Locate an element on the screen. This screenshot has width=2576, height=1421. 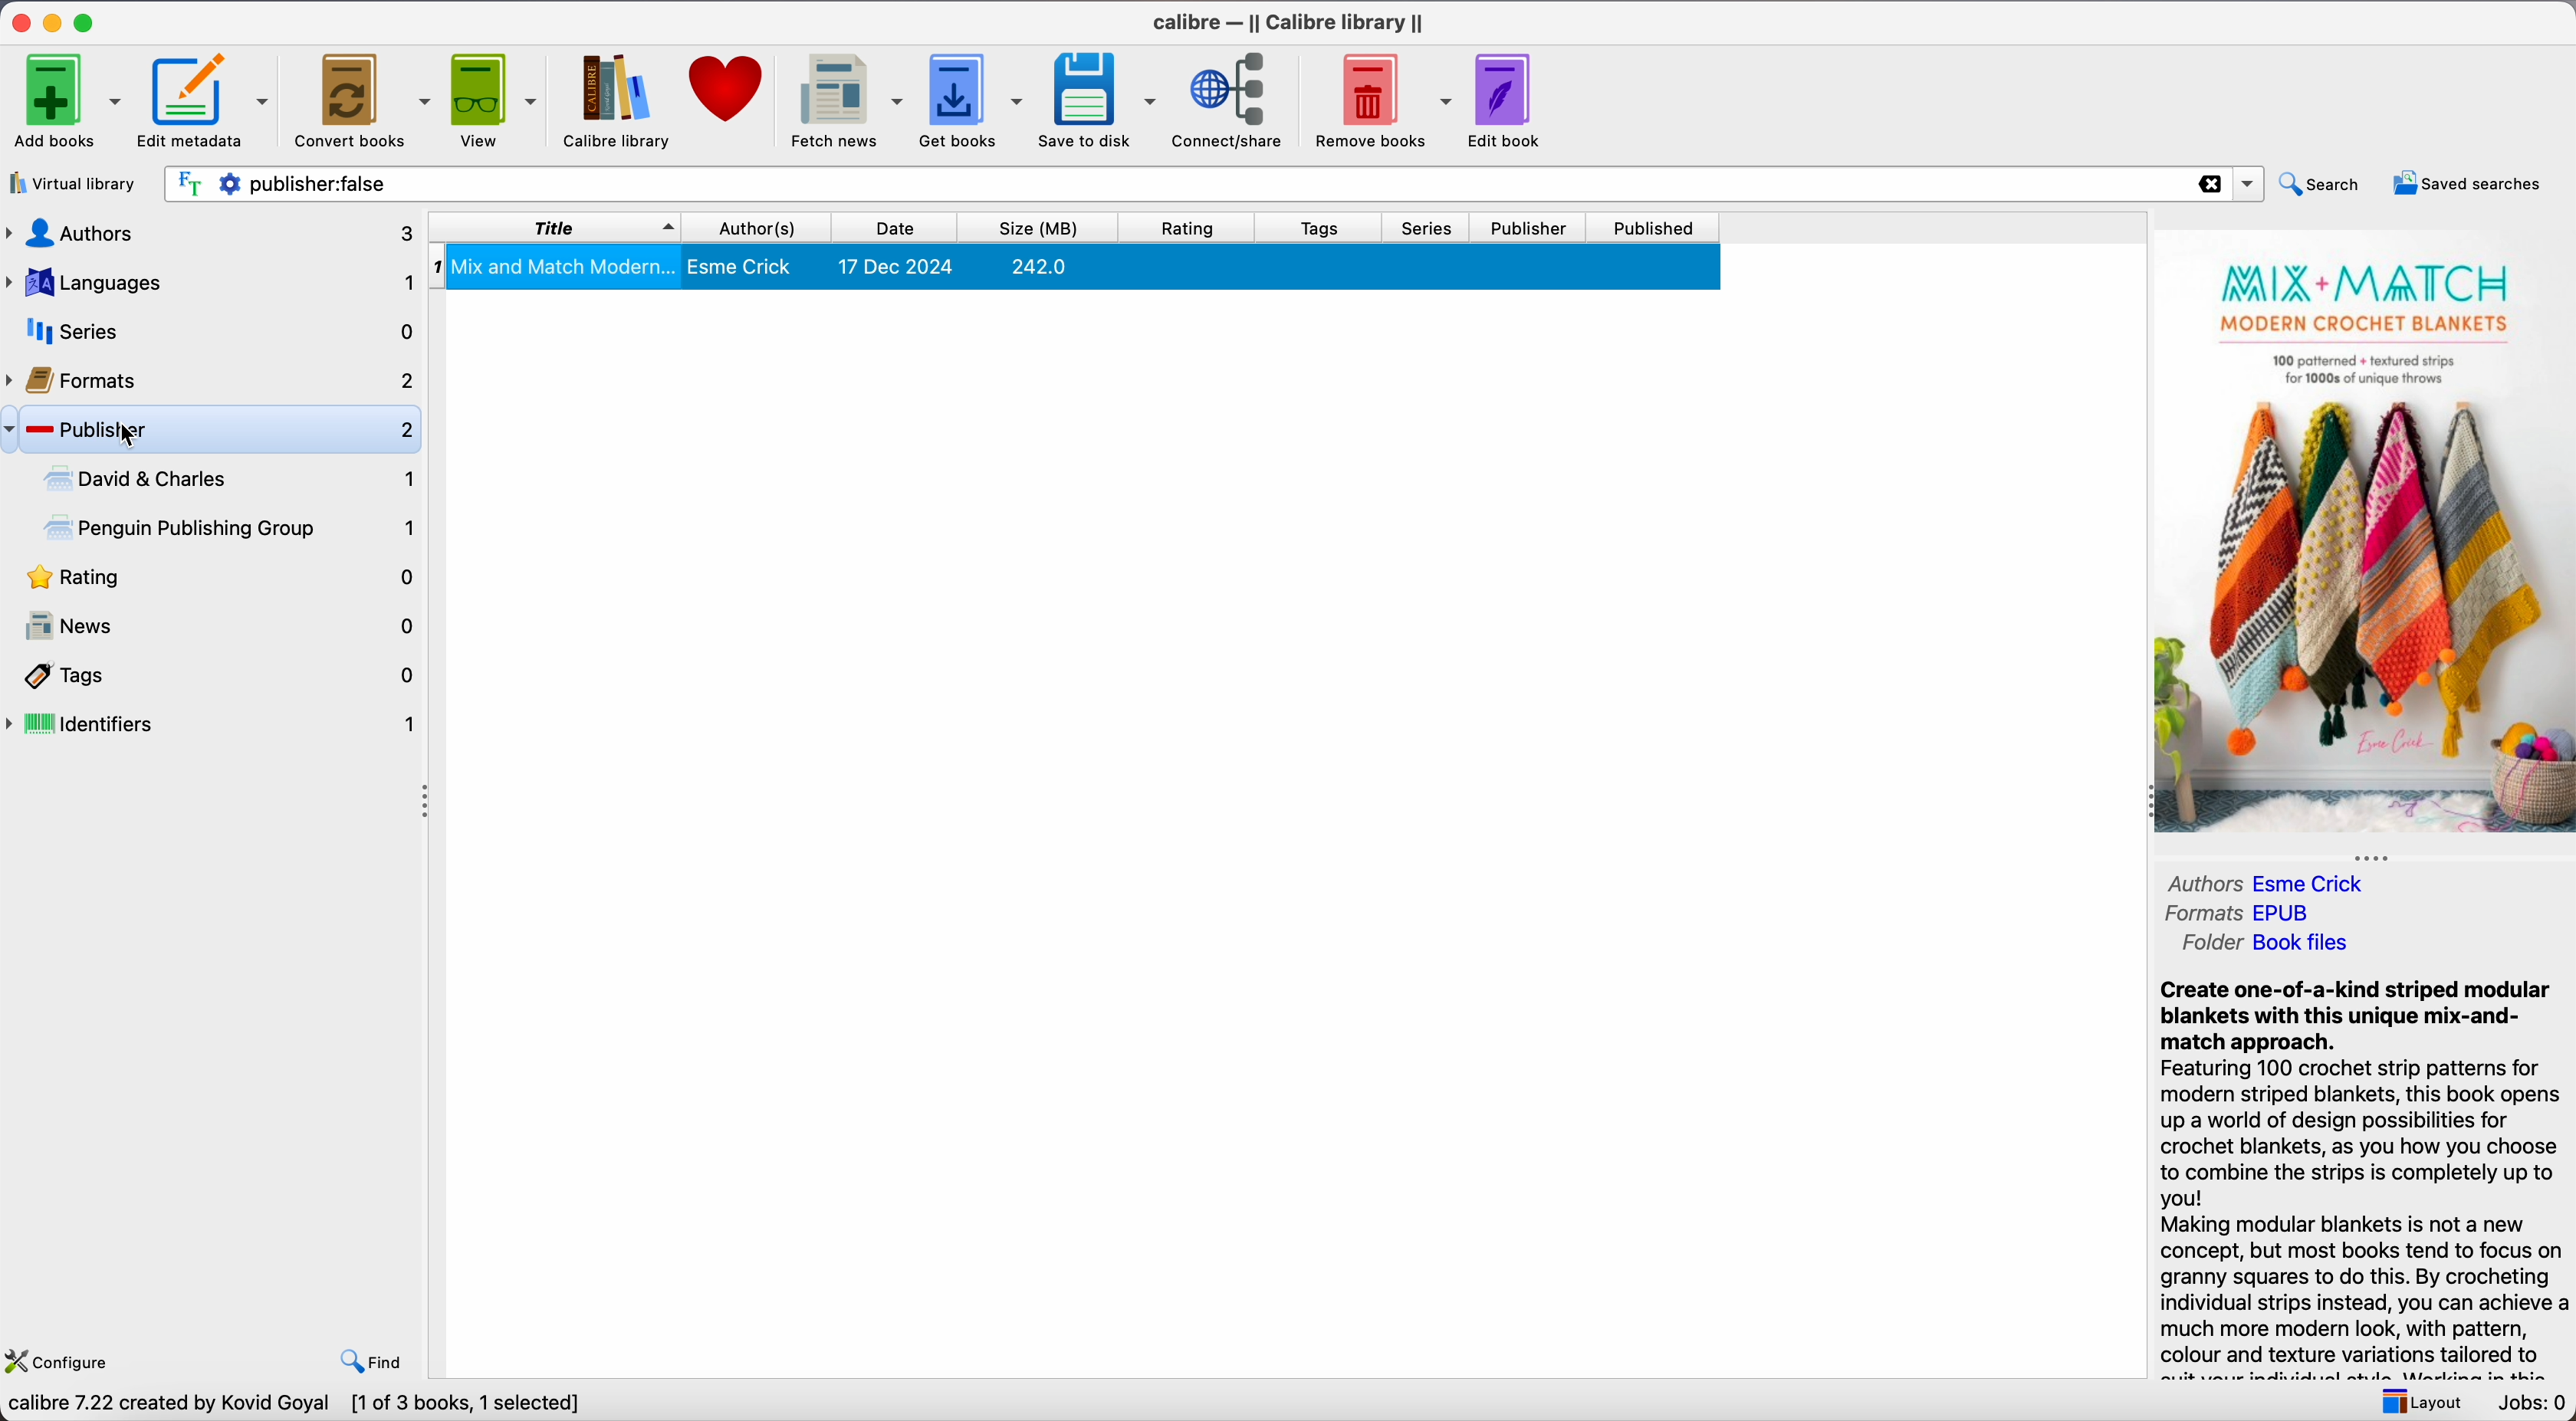
date is located at coordinates (905, 227).